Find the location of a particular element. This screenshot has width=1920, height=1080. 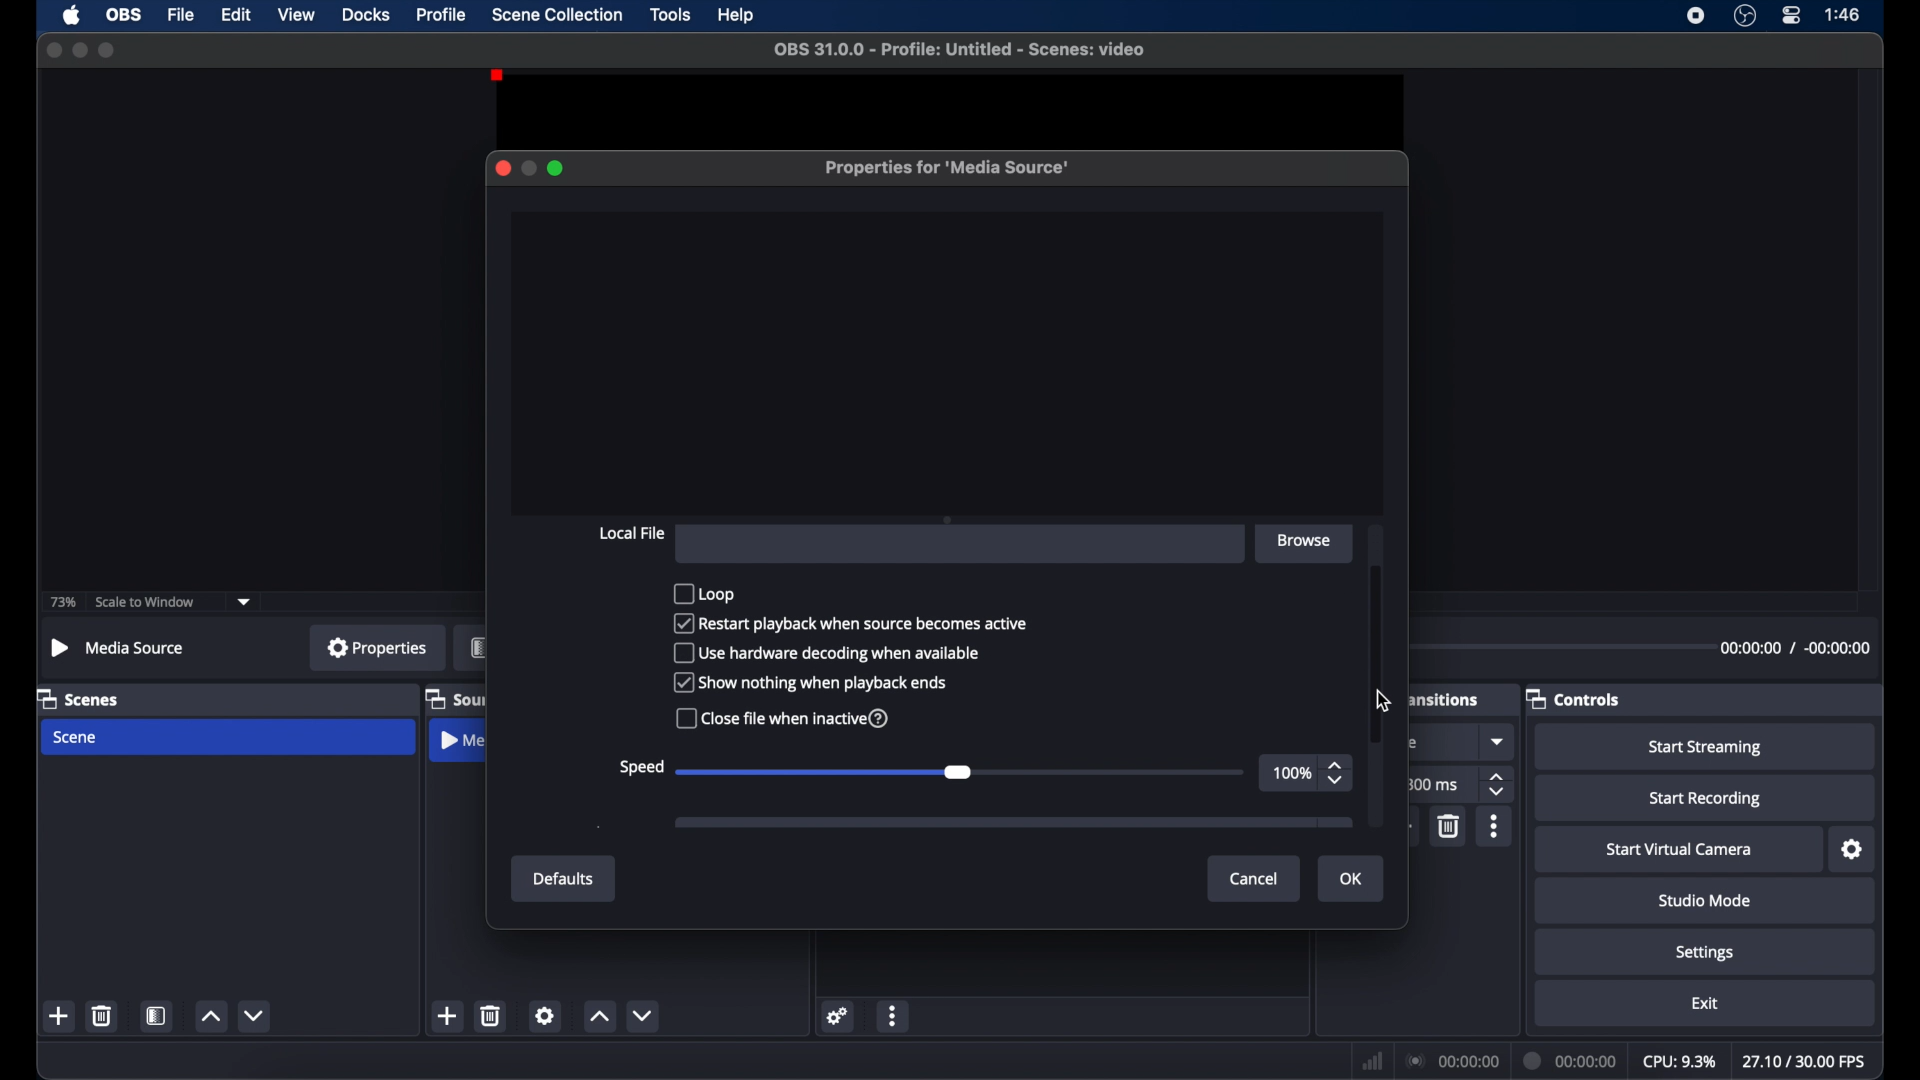

obs is located at coordinates (125, 15).